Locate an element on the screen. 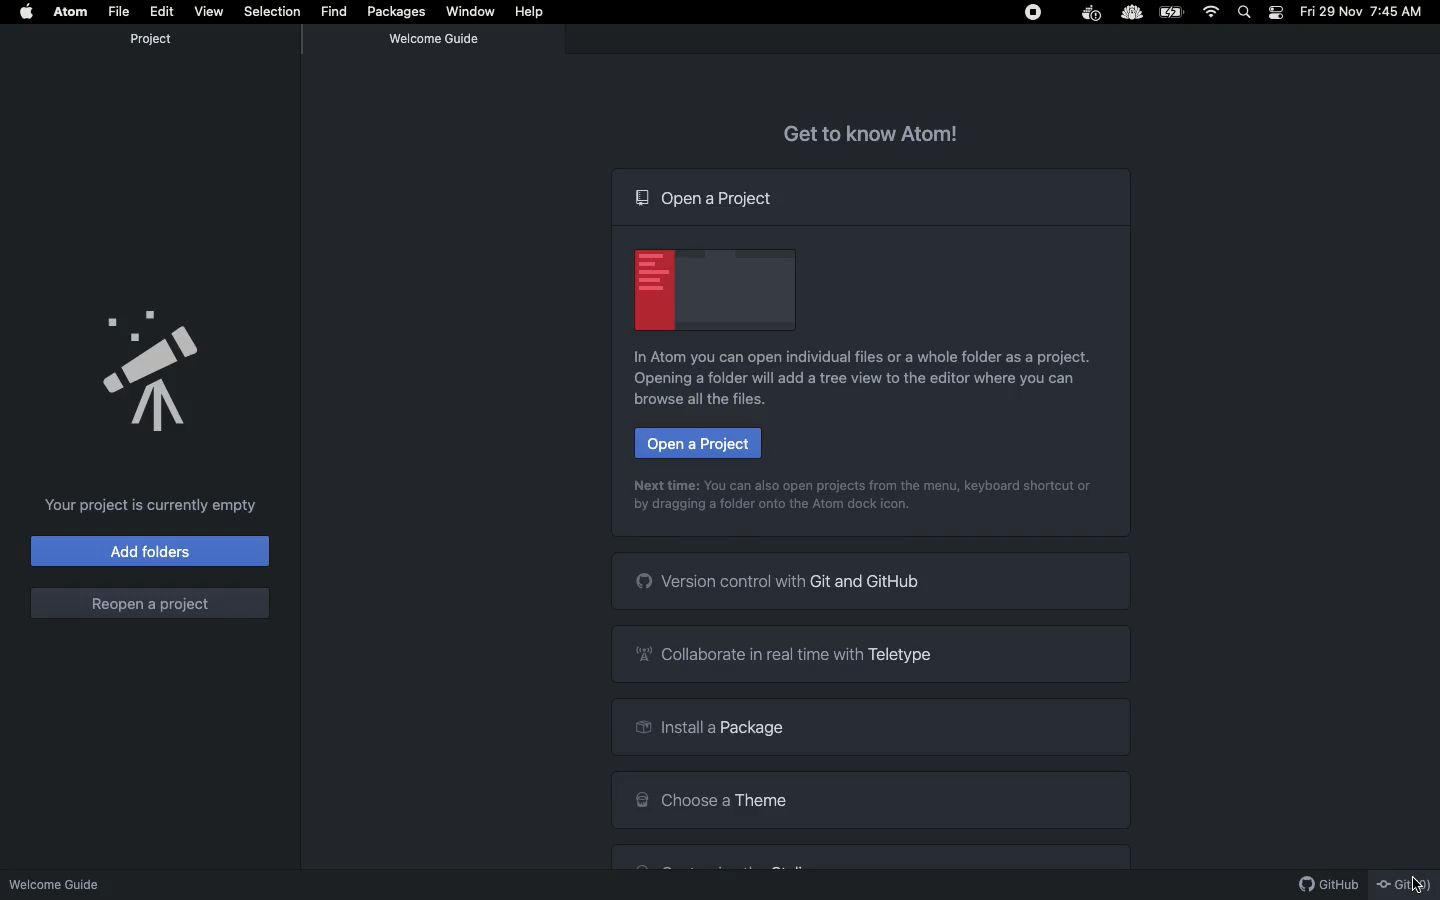 The height and width of the screenshot is (900, 1440). cursor is located at coordinates (1412, 881).